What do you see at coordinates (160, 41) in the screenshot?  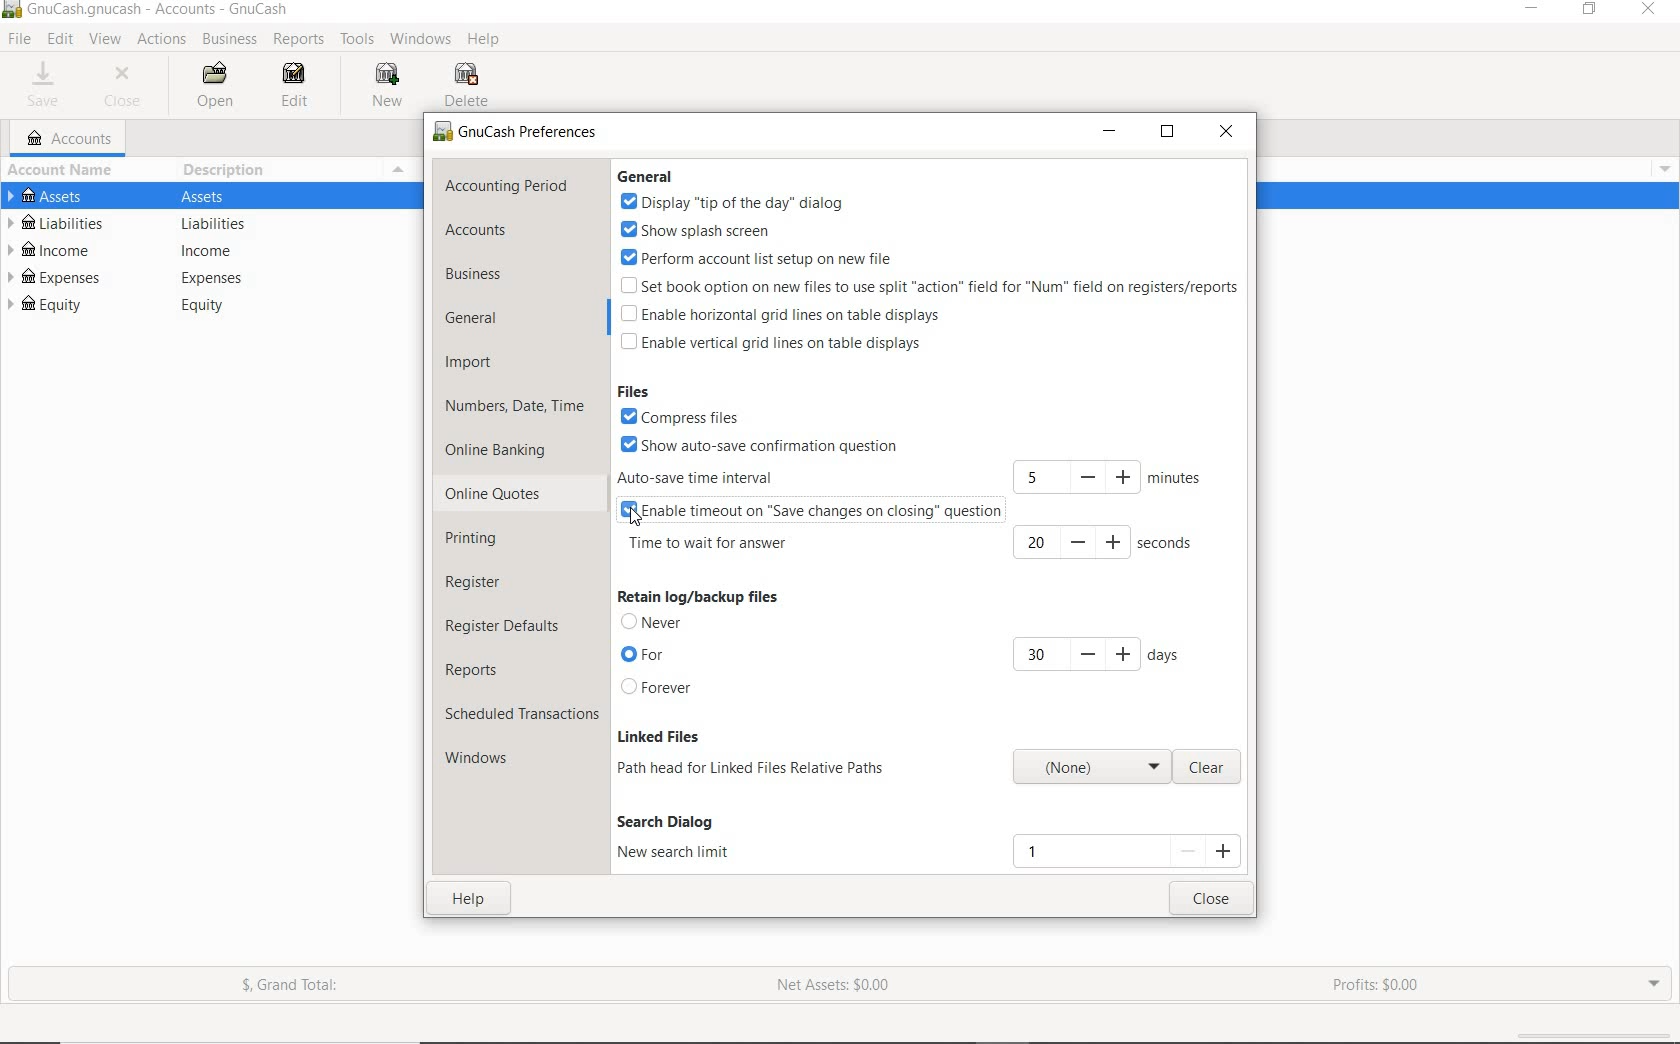 I see `ACTIONS` at bounding box center [160, 41].